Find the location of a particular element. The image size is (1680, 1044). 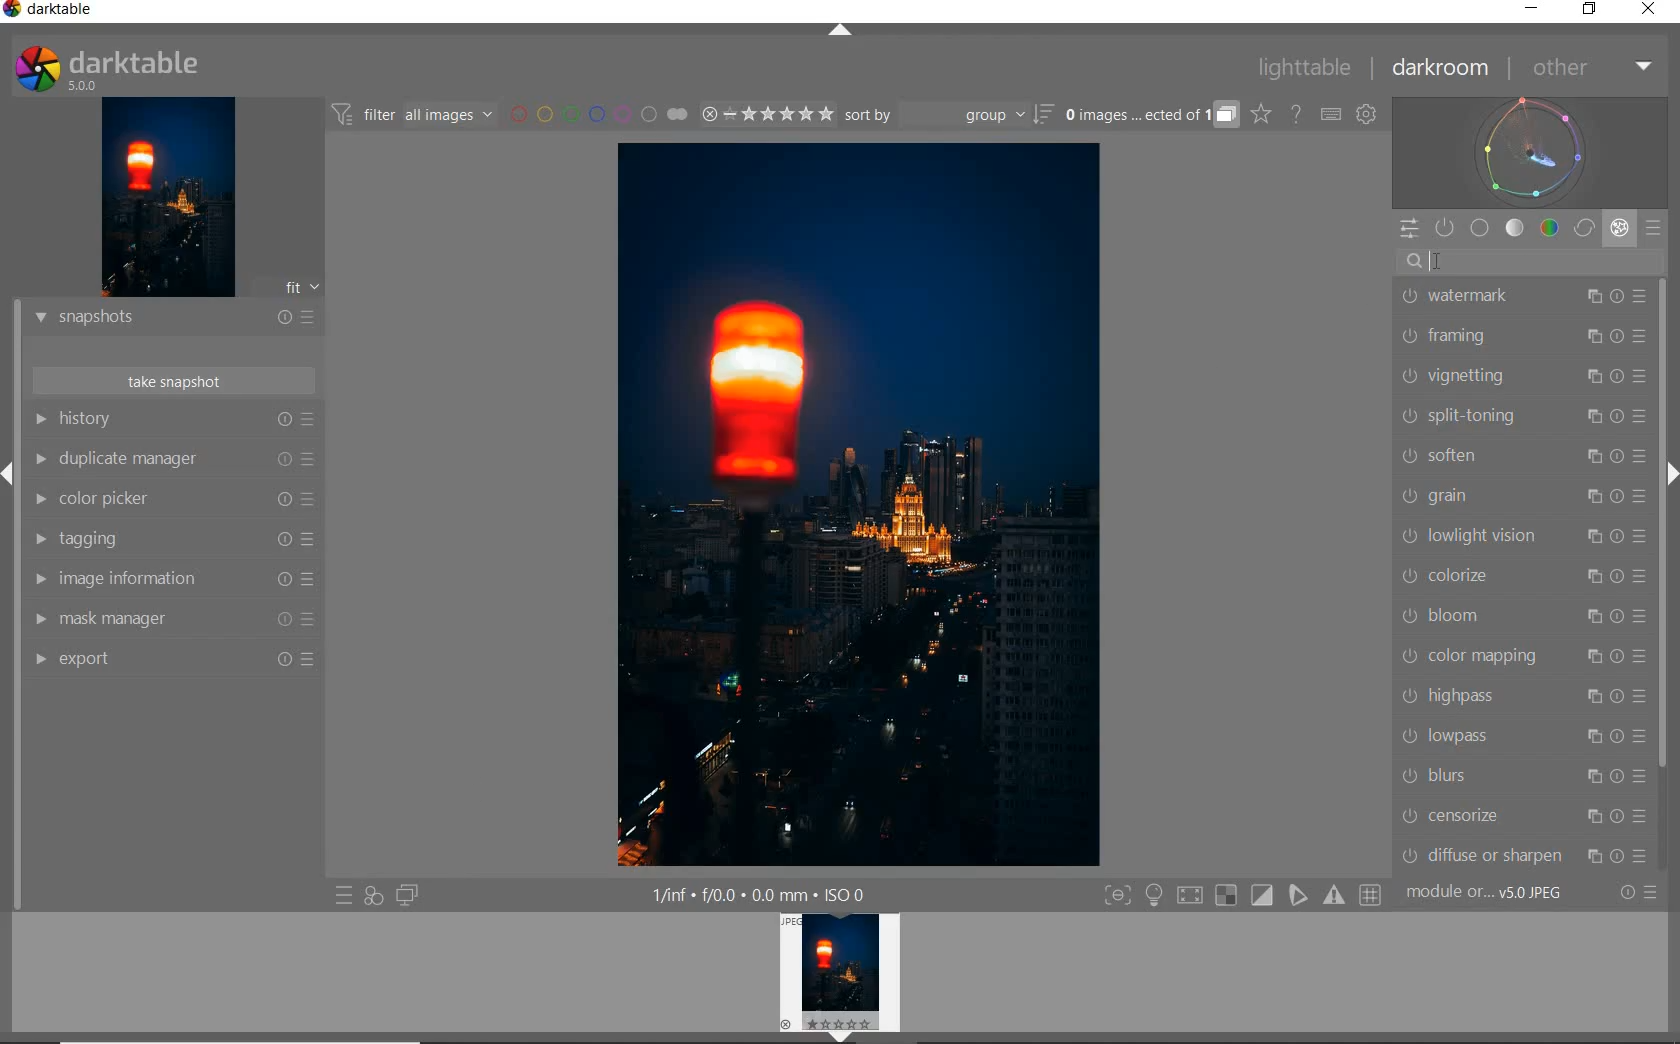

TONE is located at coordinates (1515, 228).